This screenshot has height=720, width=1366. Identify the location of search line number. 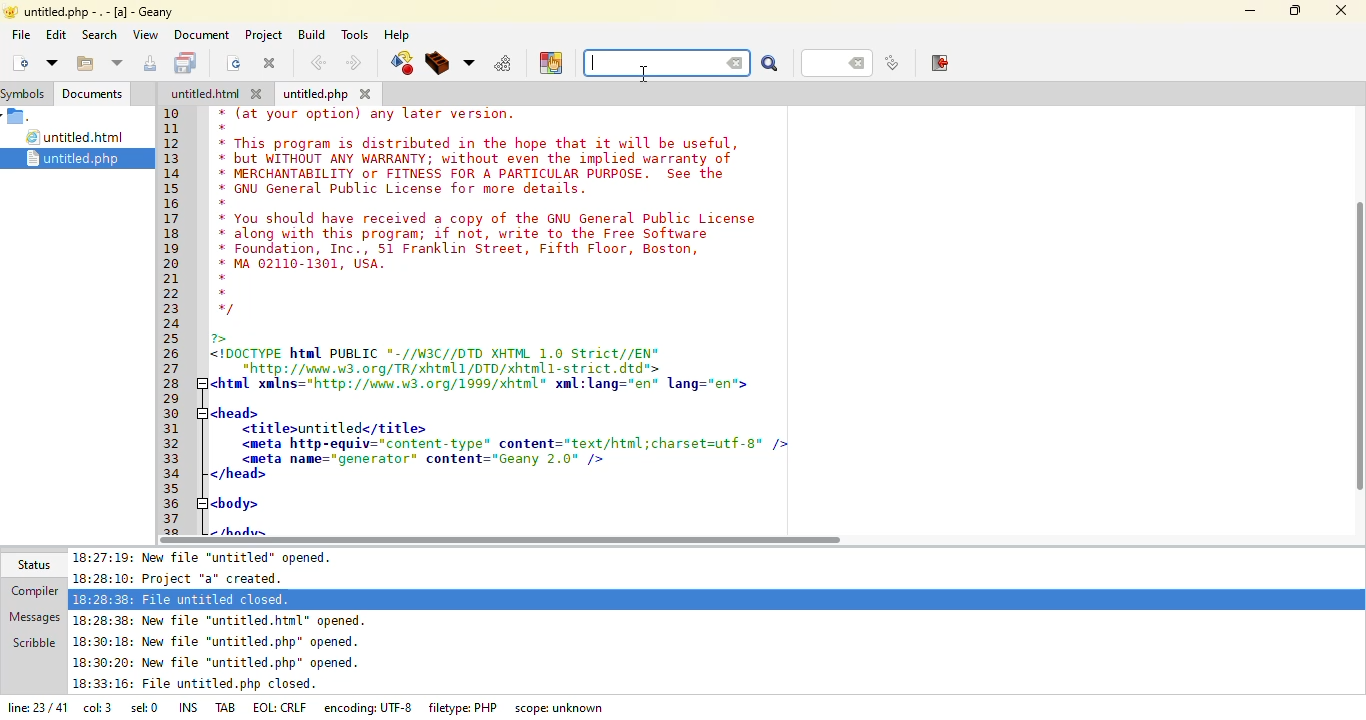
(836, 62).